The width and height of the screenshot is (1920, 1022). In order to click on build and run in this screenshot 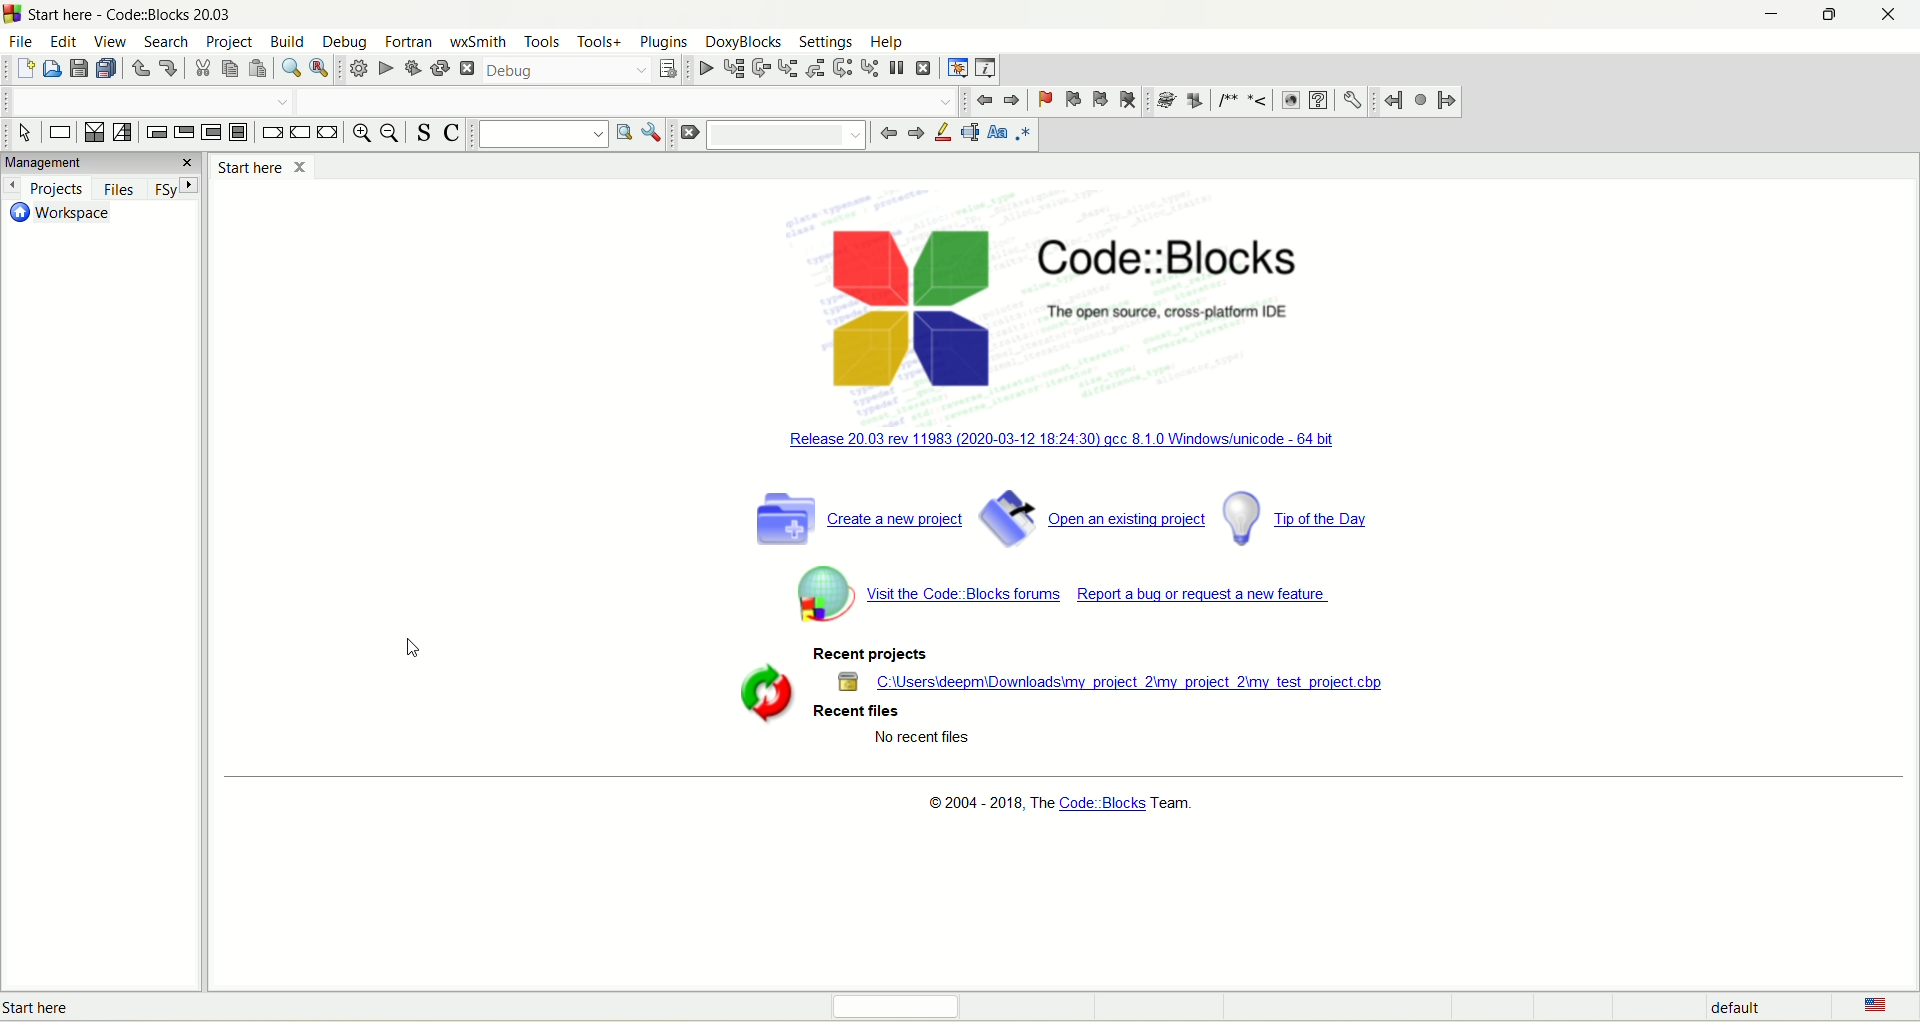, I will do `click(411, 66)`.